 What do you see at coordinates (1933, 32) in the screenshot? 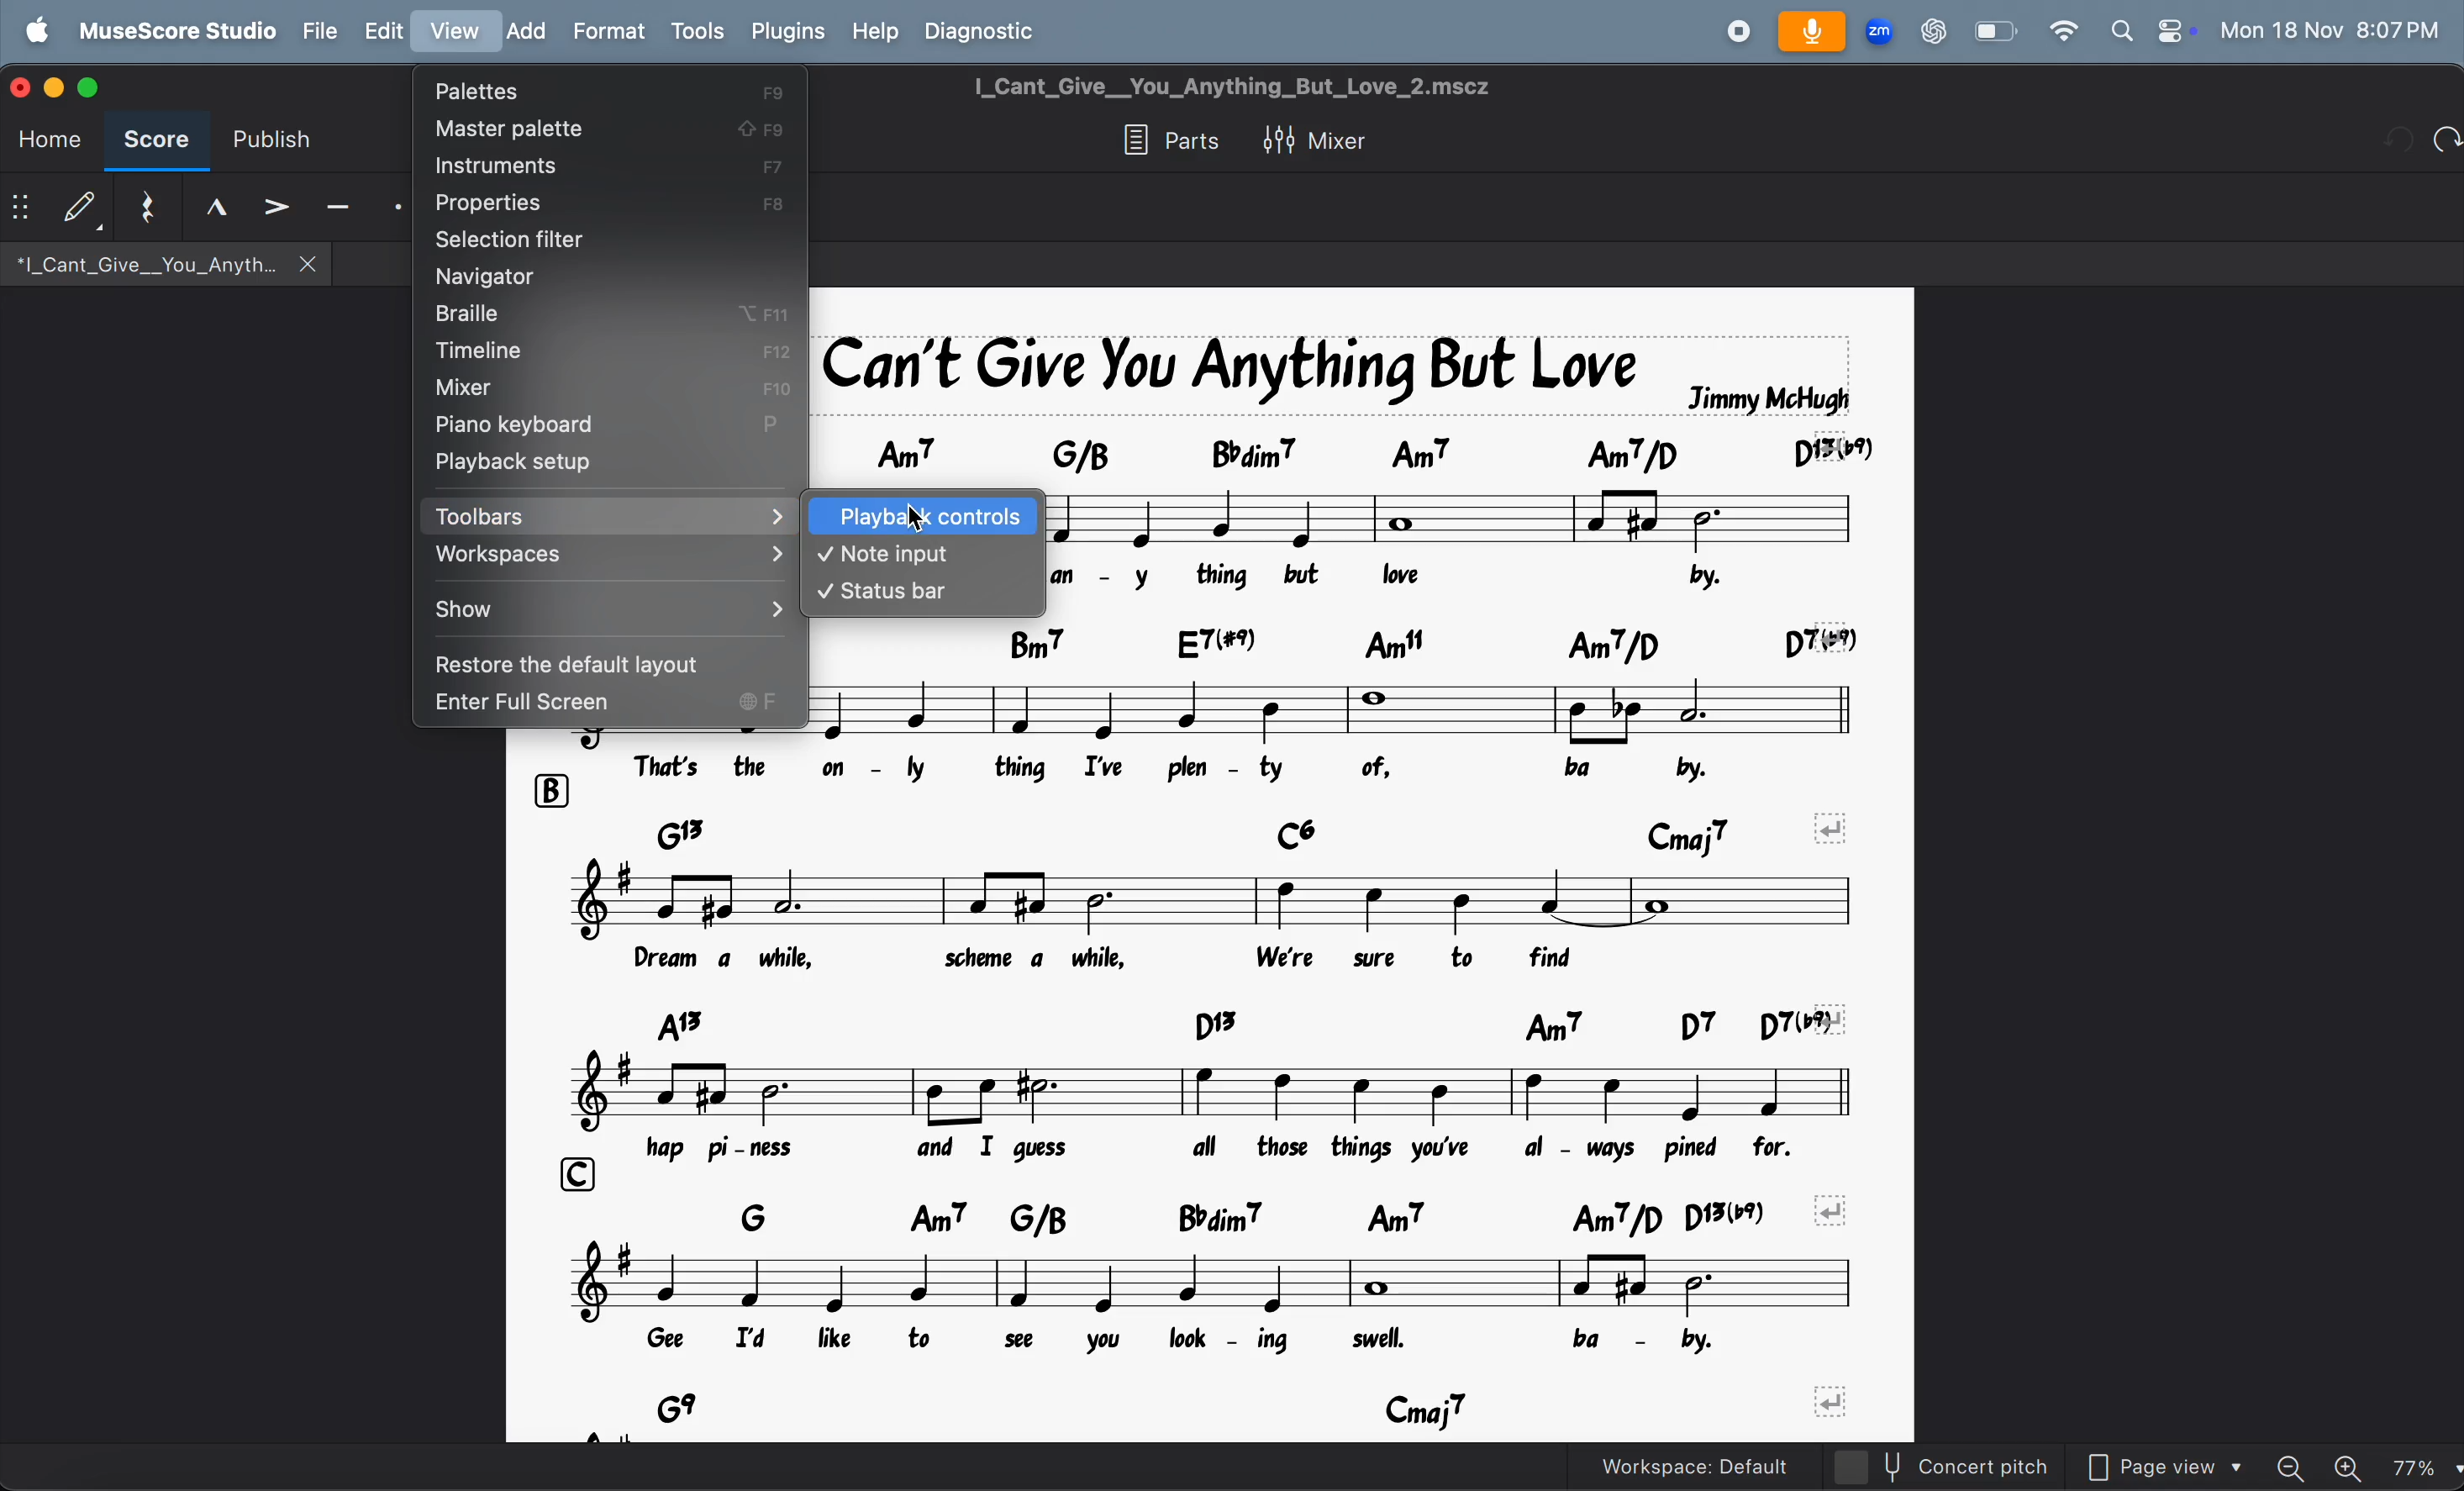
I see `chatgpt` at bounding box center [1933, 32].